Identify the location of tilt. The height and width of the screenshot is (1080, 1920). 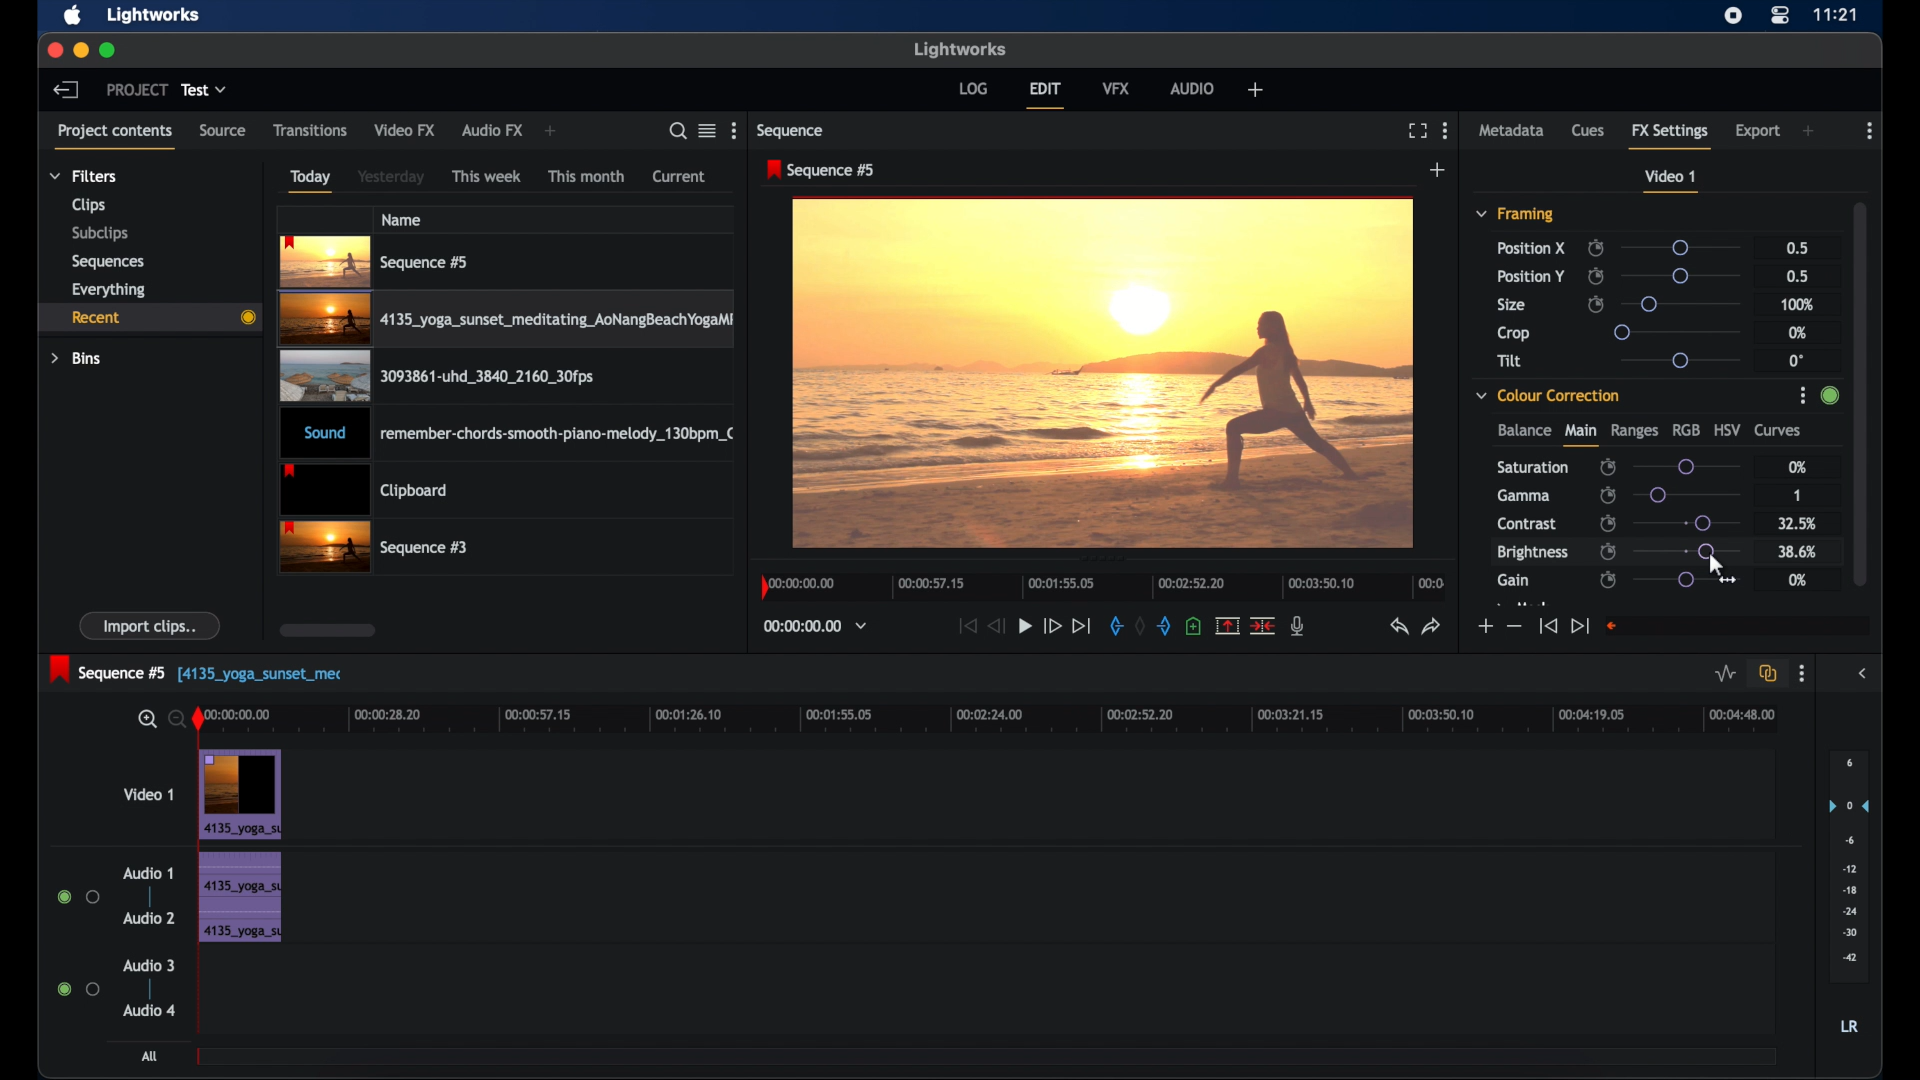
(1510, 361).